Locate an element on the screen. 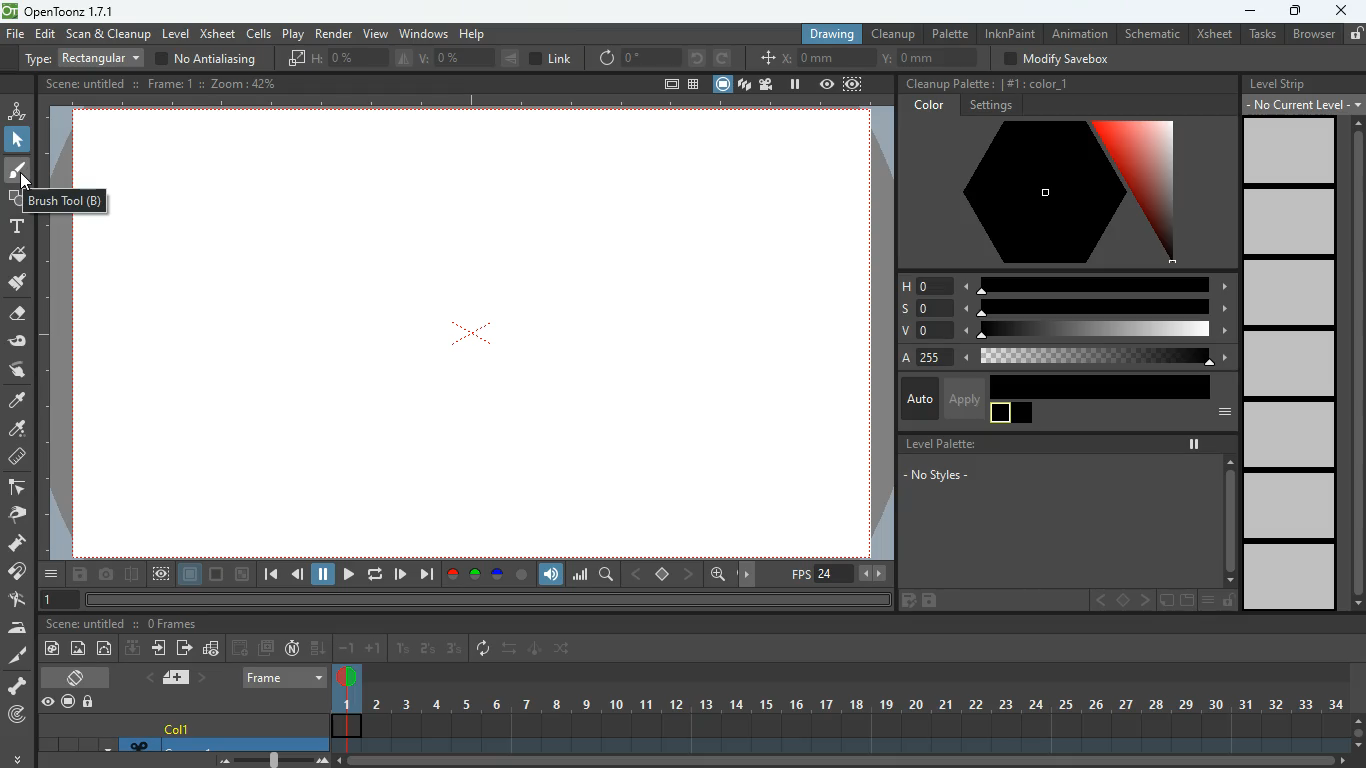 The width and height of the screenshot is (1366, 768). edit is located at coordinates (906, 602).